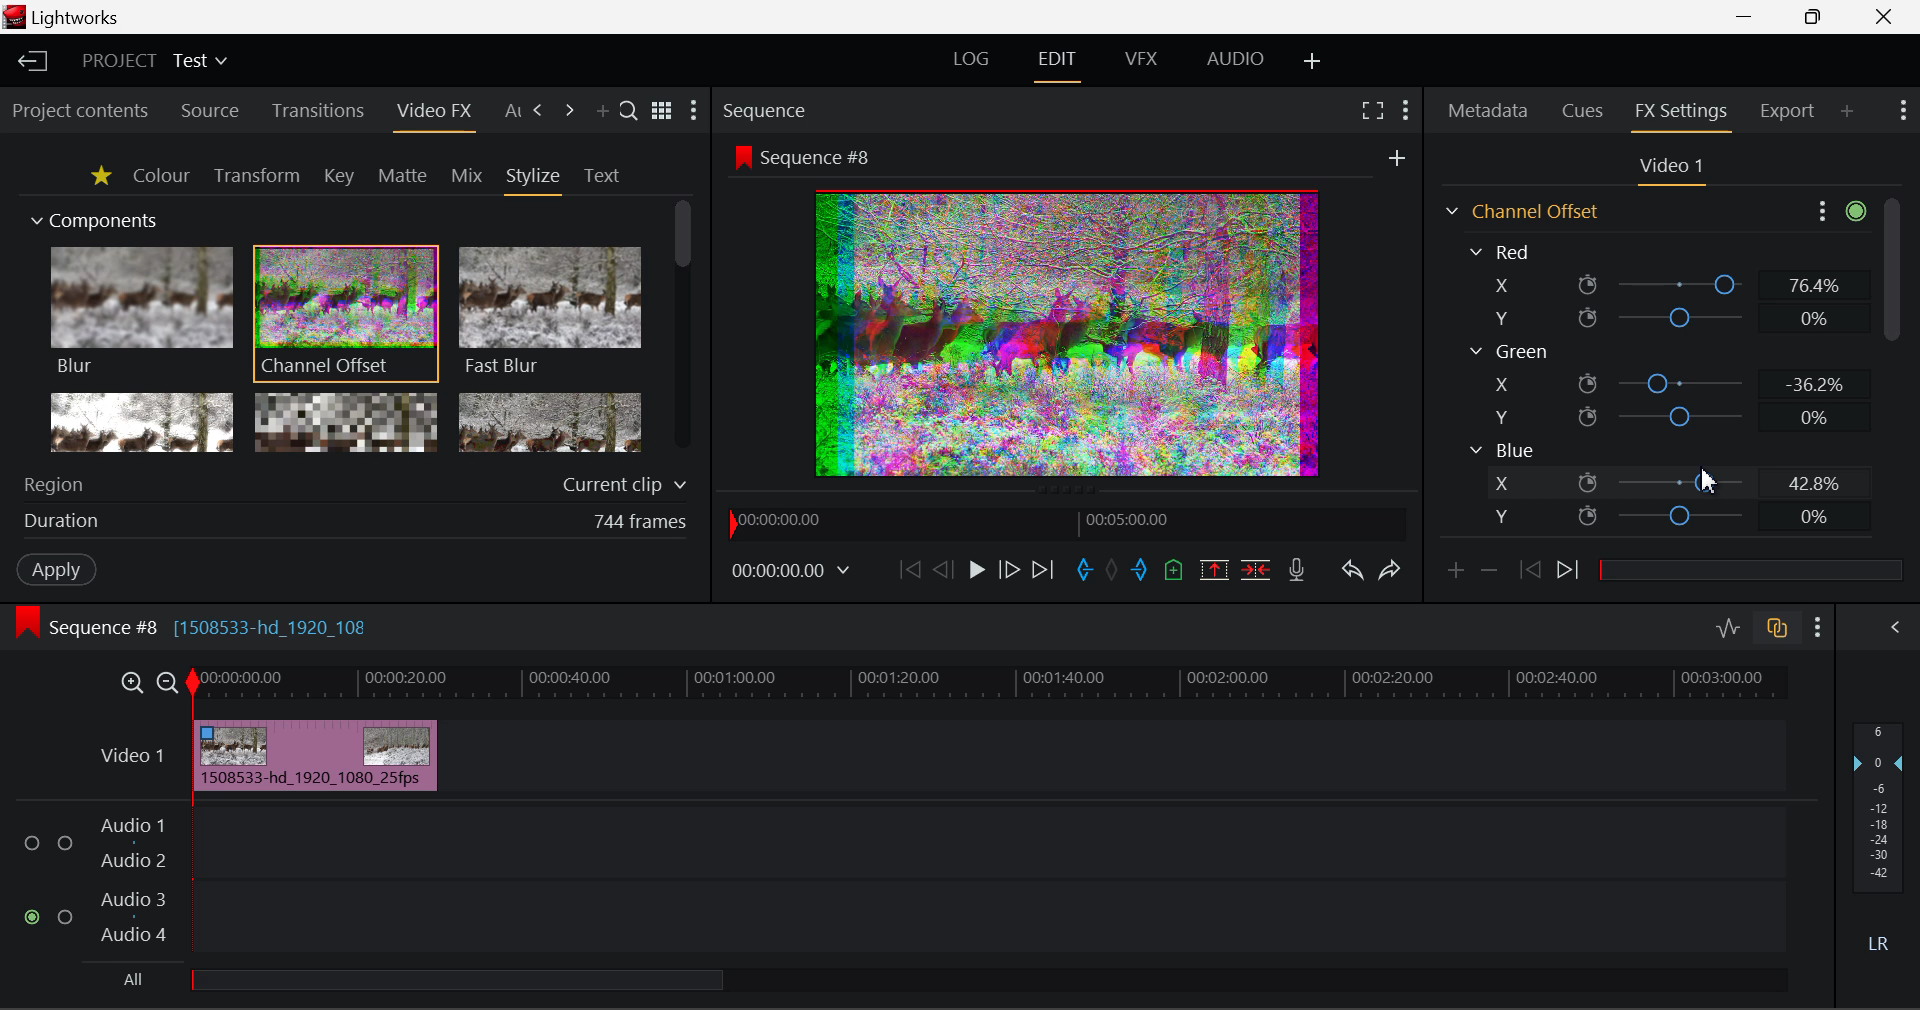 The width and height of the screenshot is (1920, 1010). What do you see at coordinates (1010, 572) in the screenshot?
I see `Go Forward` at bounding box center [1010, 572].